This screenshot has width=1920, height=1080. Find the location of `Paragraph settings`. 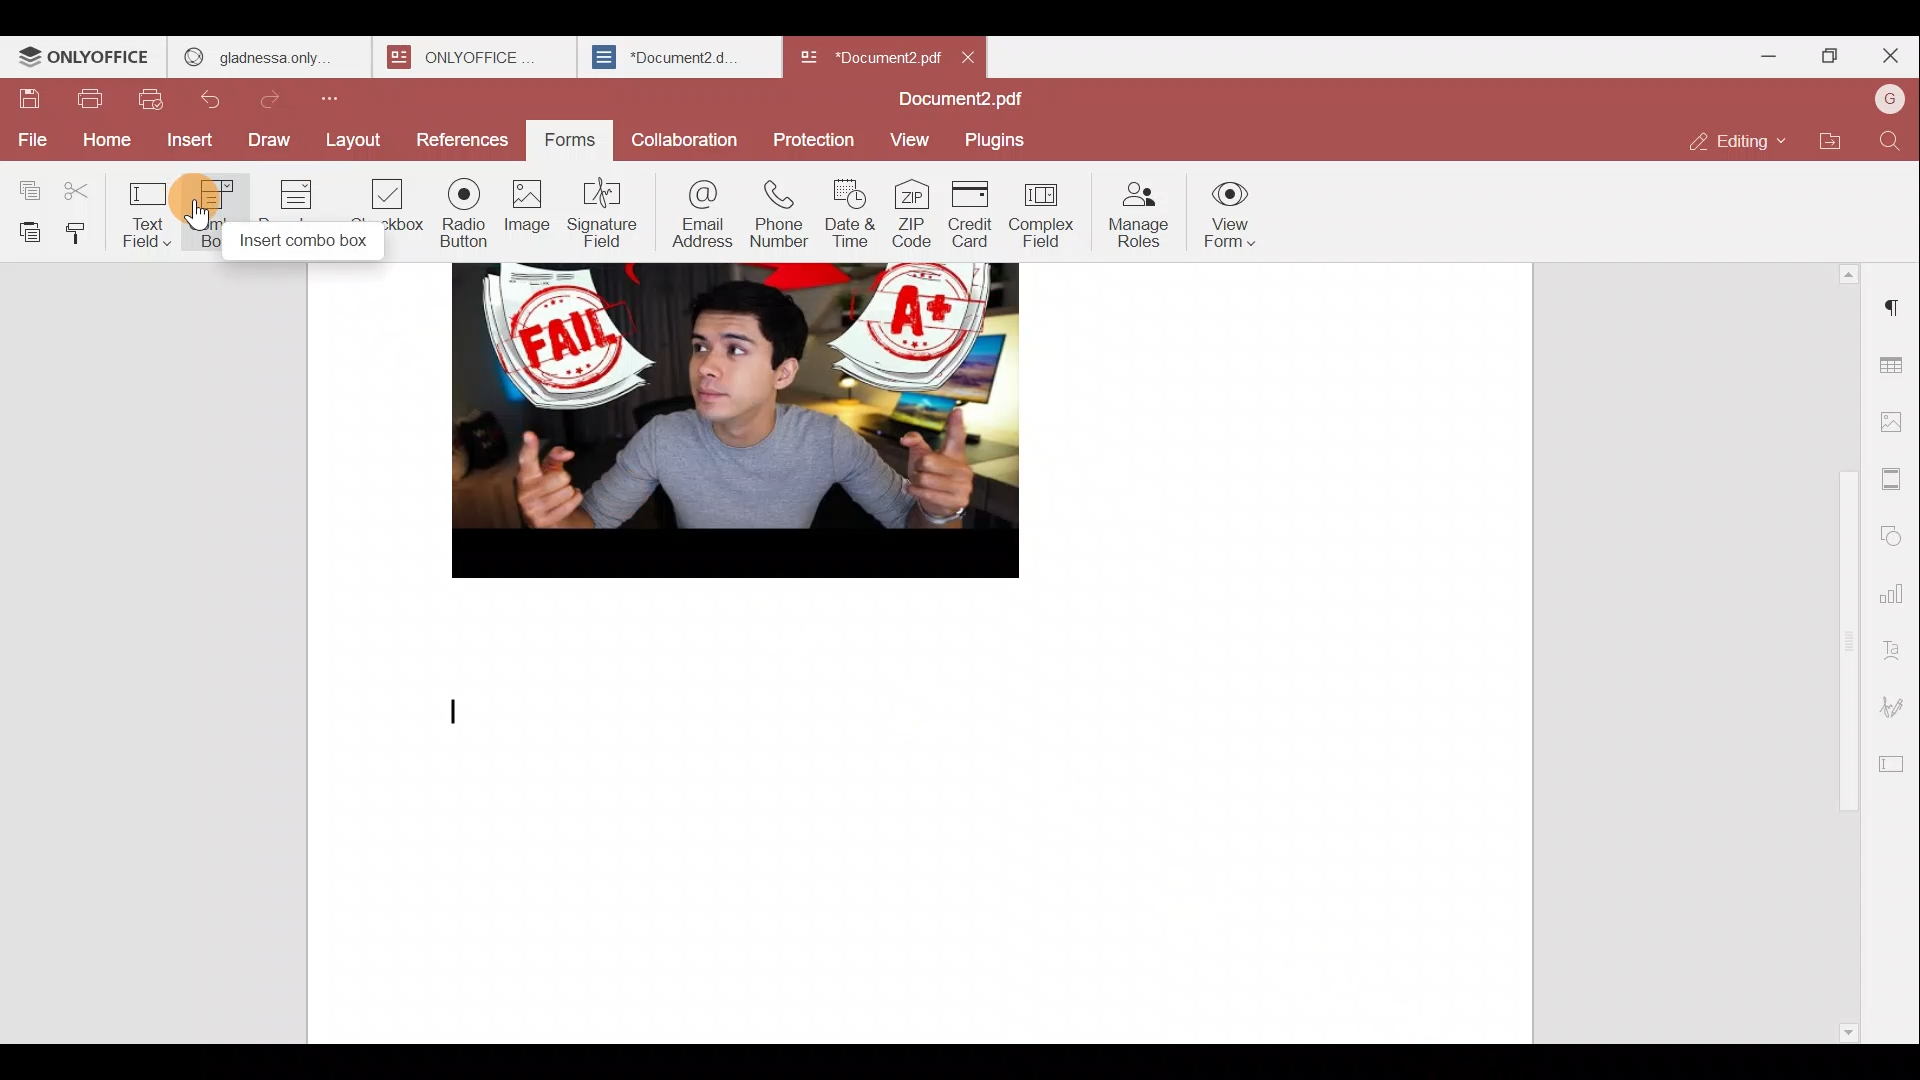

Paragraph settings is located at coordinates (1895, 302).